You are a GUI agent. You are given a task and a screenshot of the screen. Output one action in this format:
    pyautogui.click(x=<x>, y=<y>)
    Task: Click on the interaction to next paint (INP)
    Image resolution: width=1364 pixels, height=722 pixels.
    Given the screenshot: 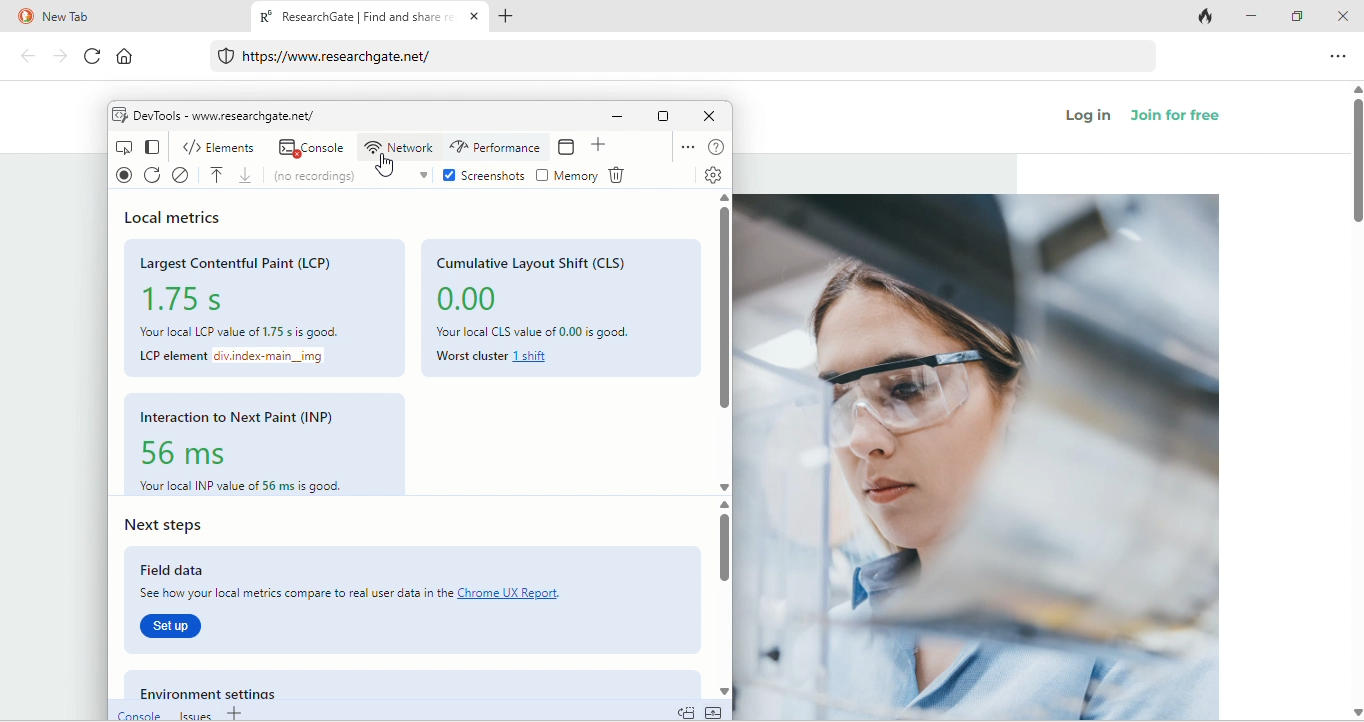 What is the action you would take?
    pyautogui.click(x=244, y=418)
    